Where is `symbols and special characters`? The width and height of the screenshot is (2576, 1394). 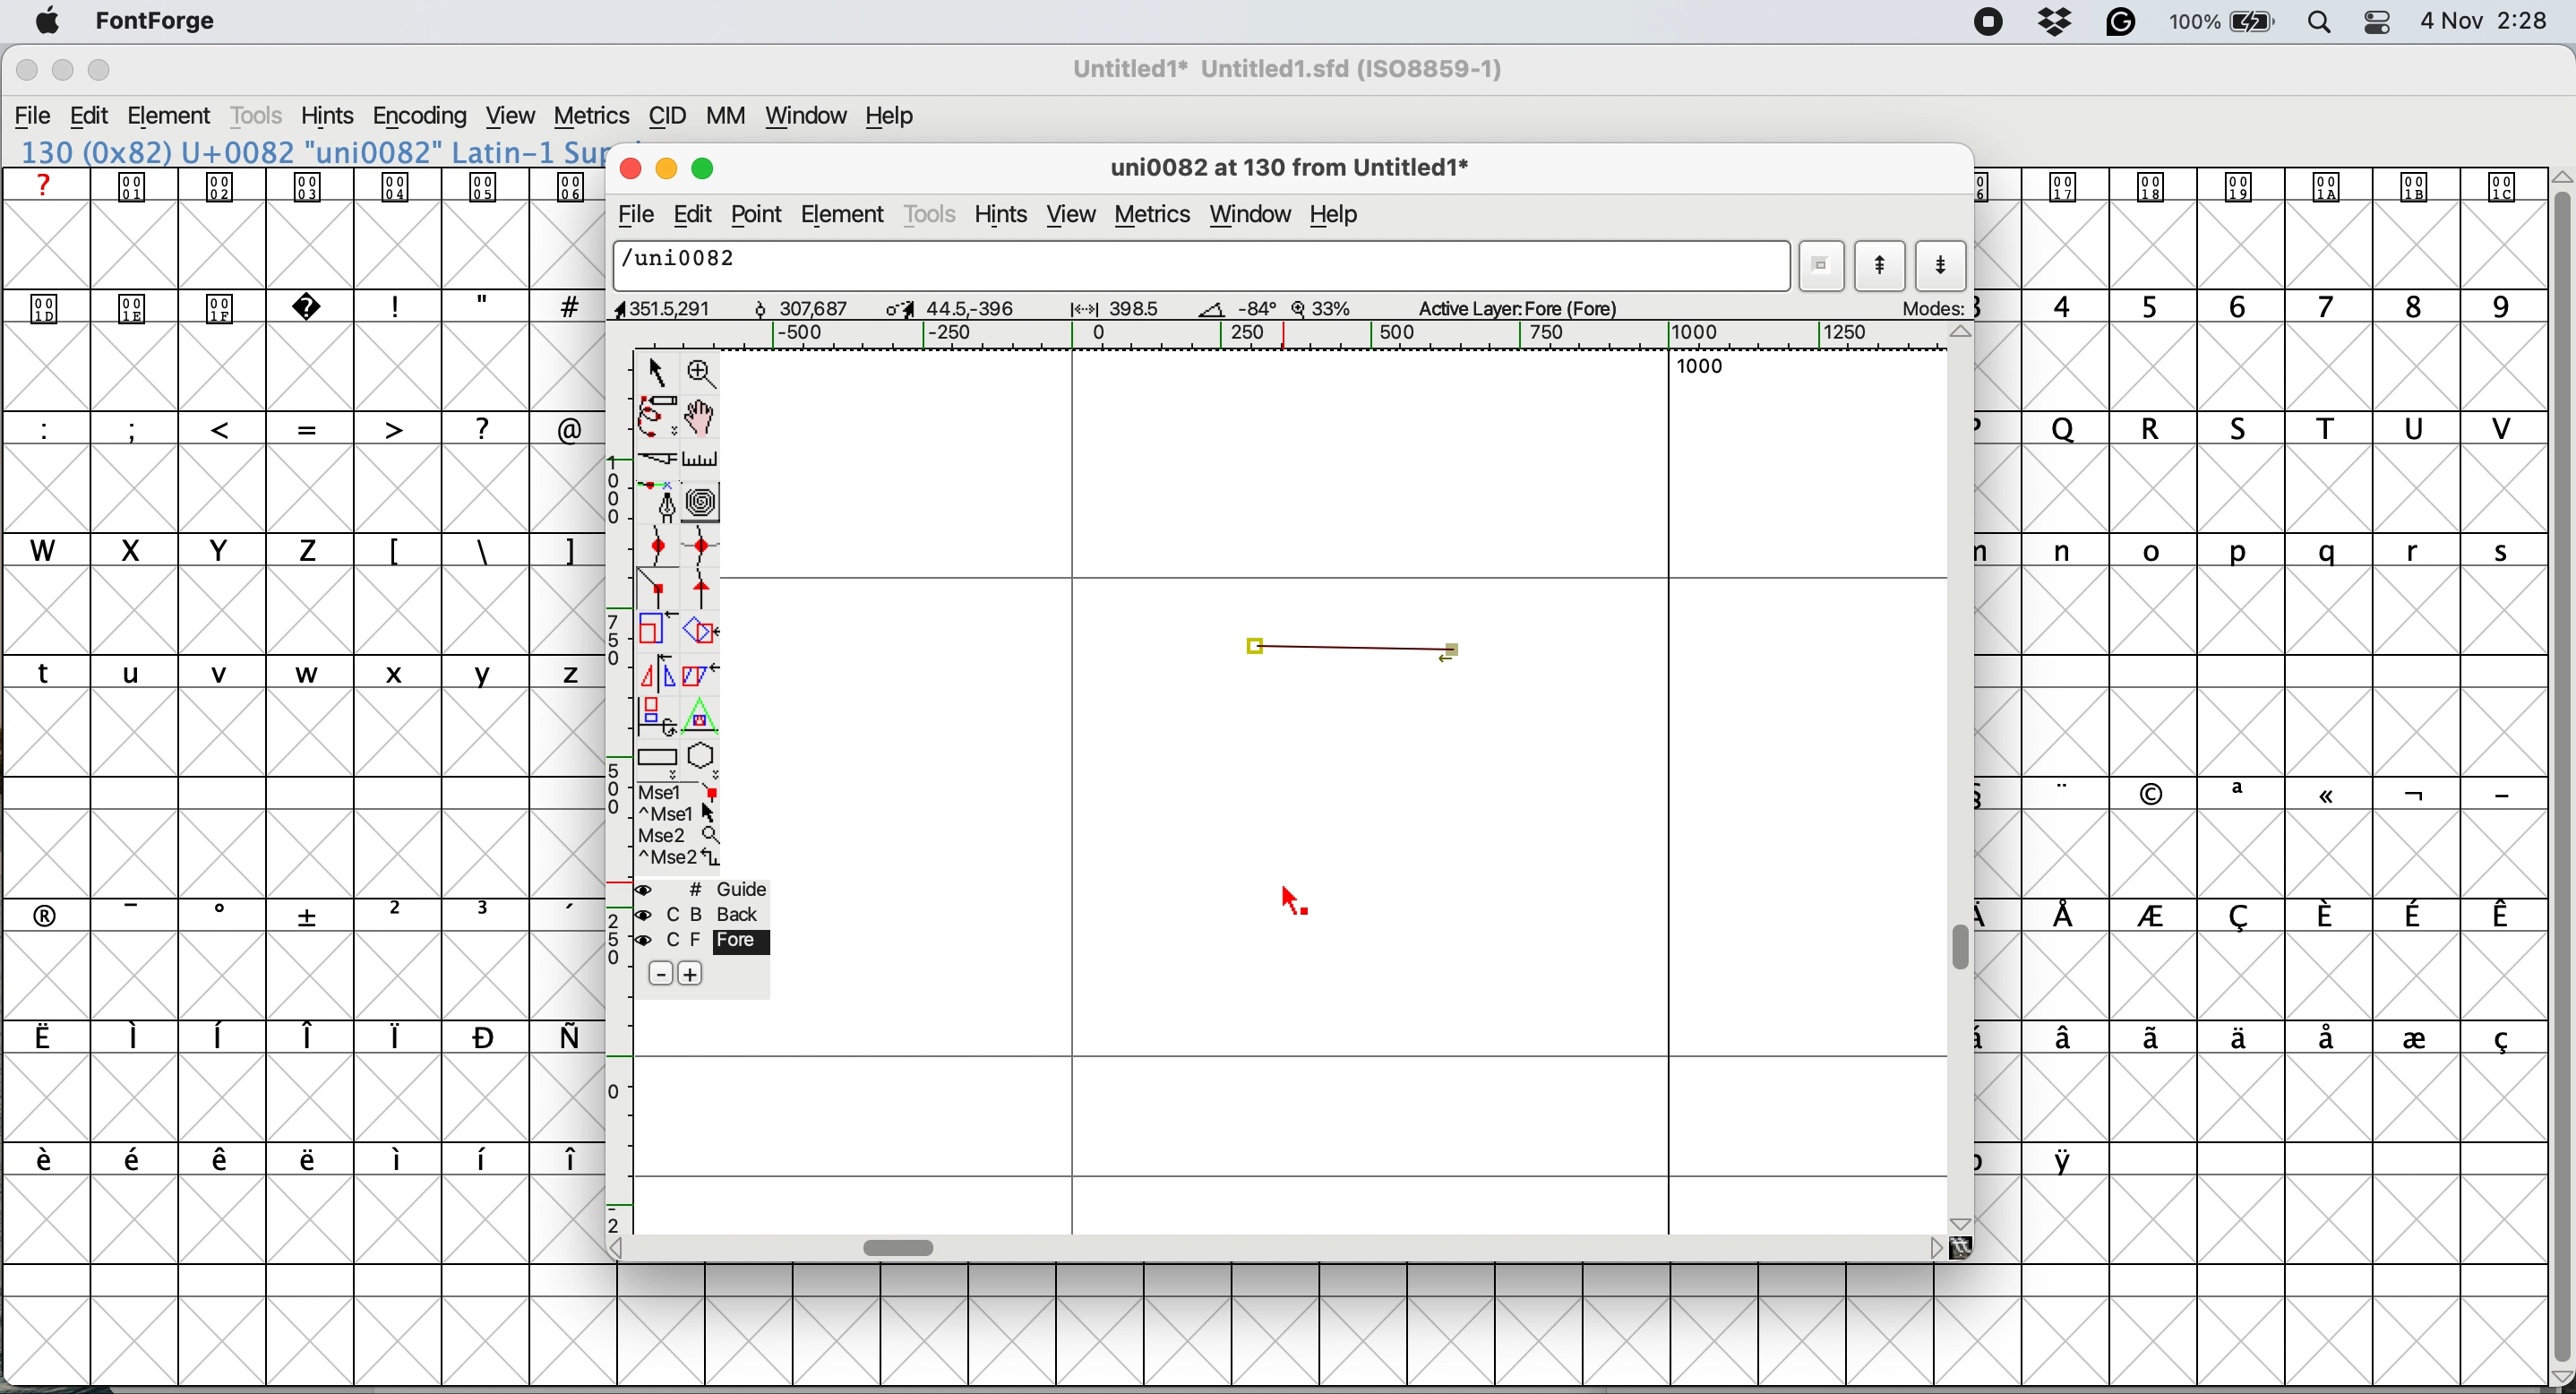 symbols and special characters is located at coordinates (318, 309).